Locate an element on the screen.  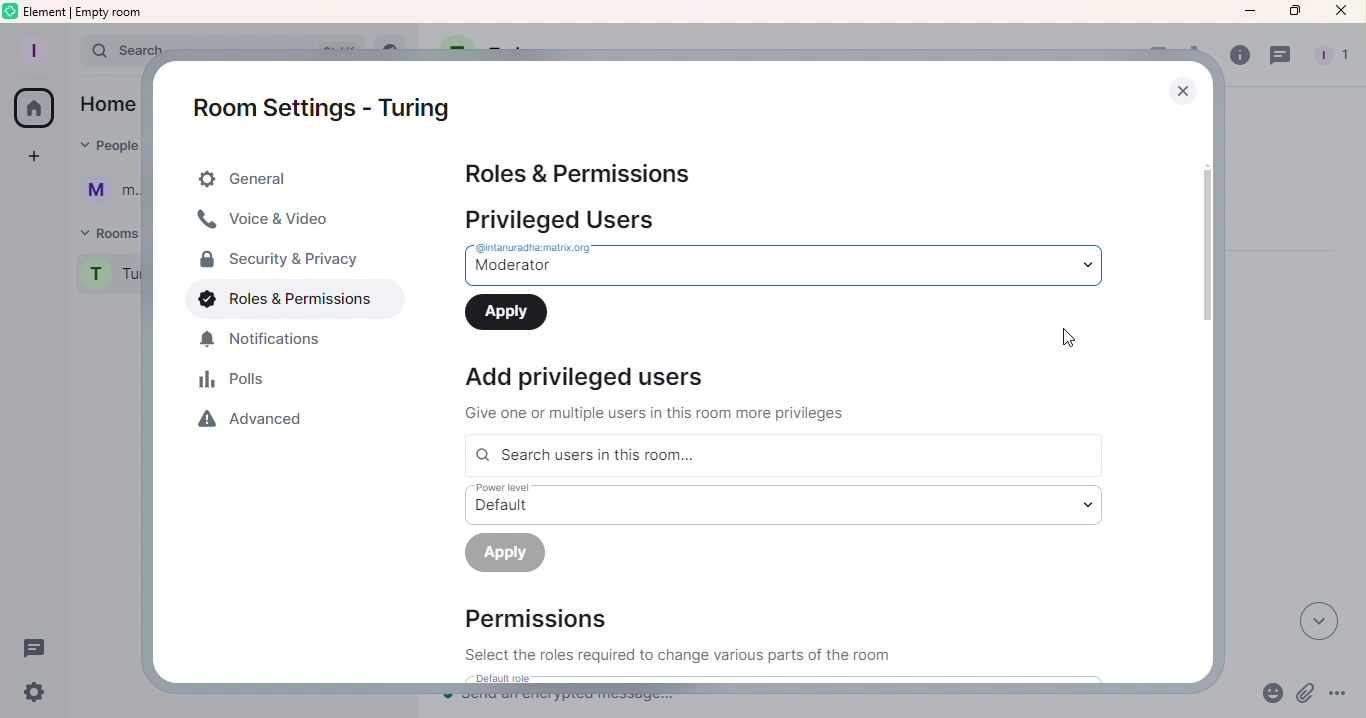
Apply is located at coordinates (506, 313).